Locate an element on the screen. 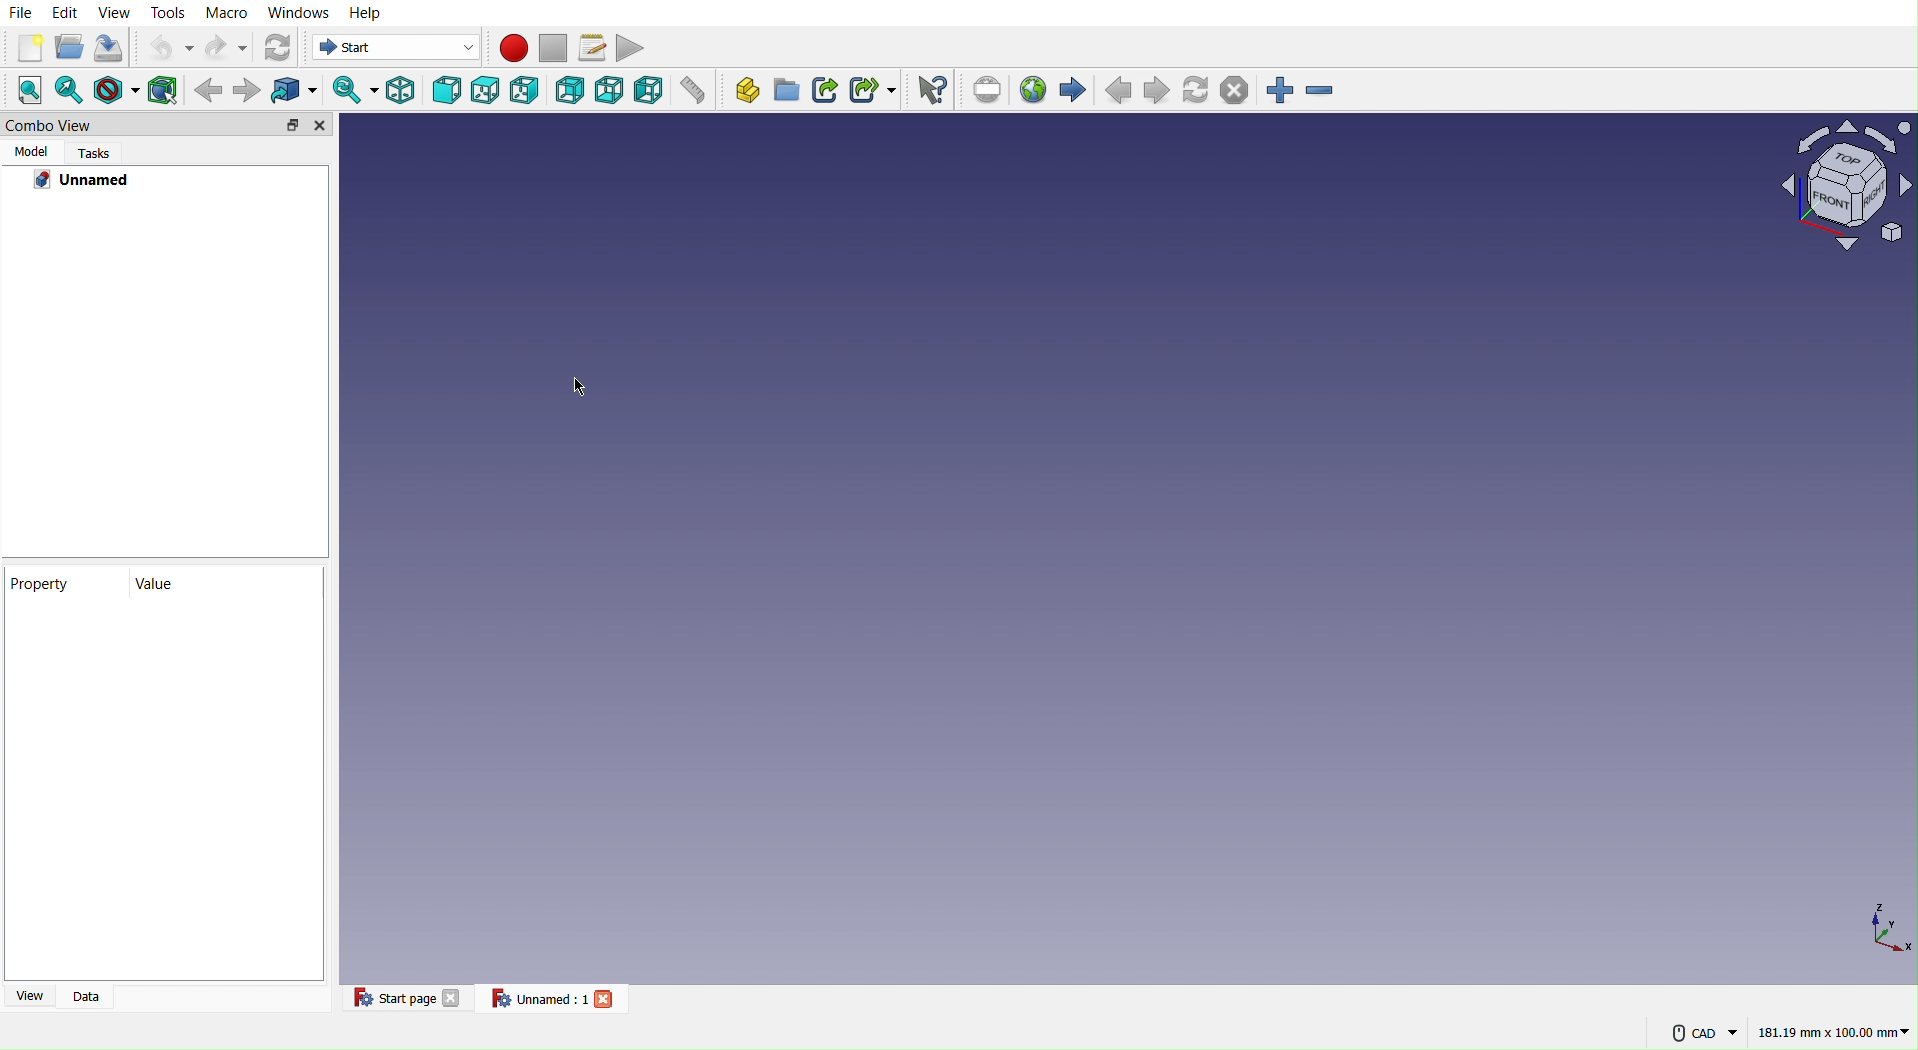  Tasks is located at coordinates (100, 153).